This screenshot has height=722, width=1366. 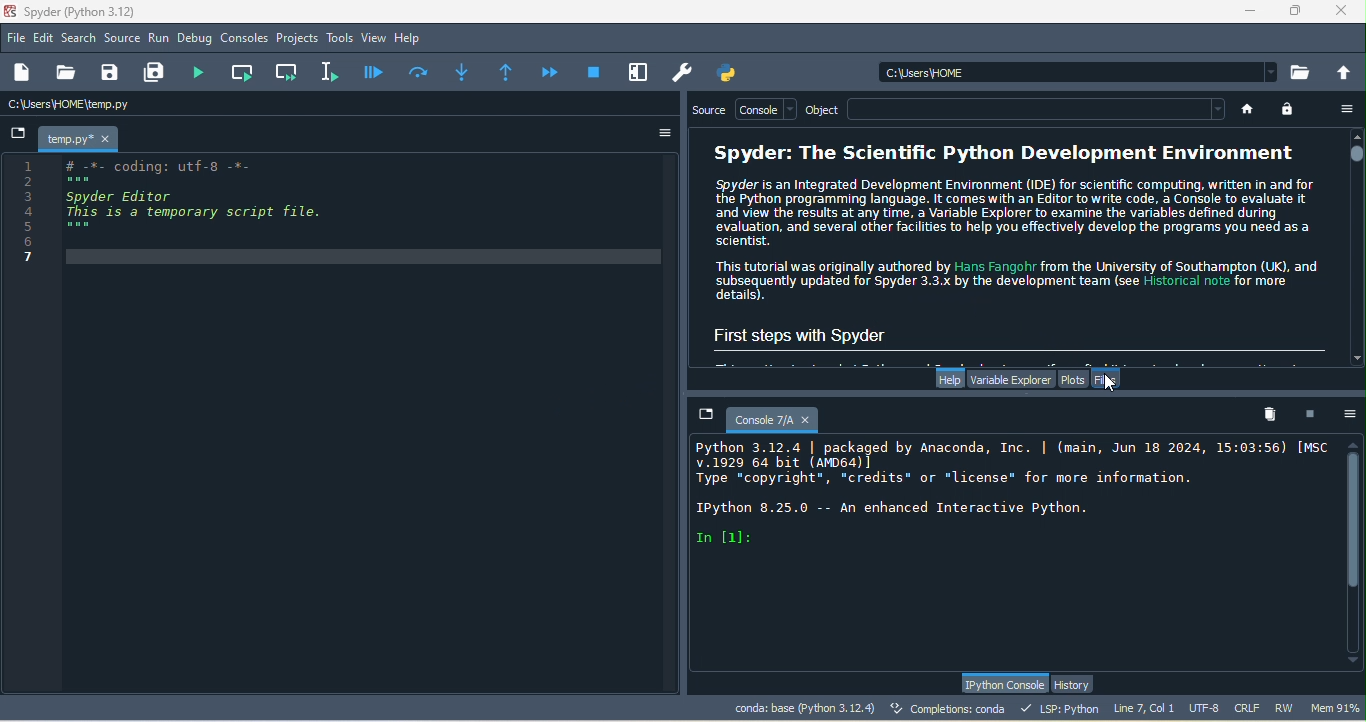 I want to click on source, so click(x=711, y=112).